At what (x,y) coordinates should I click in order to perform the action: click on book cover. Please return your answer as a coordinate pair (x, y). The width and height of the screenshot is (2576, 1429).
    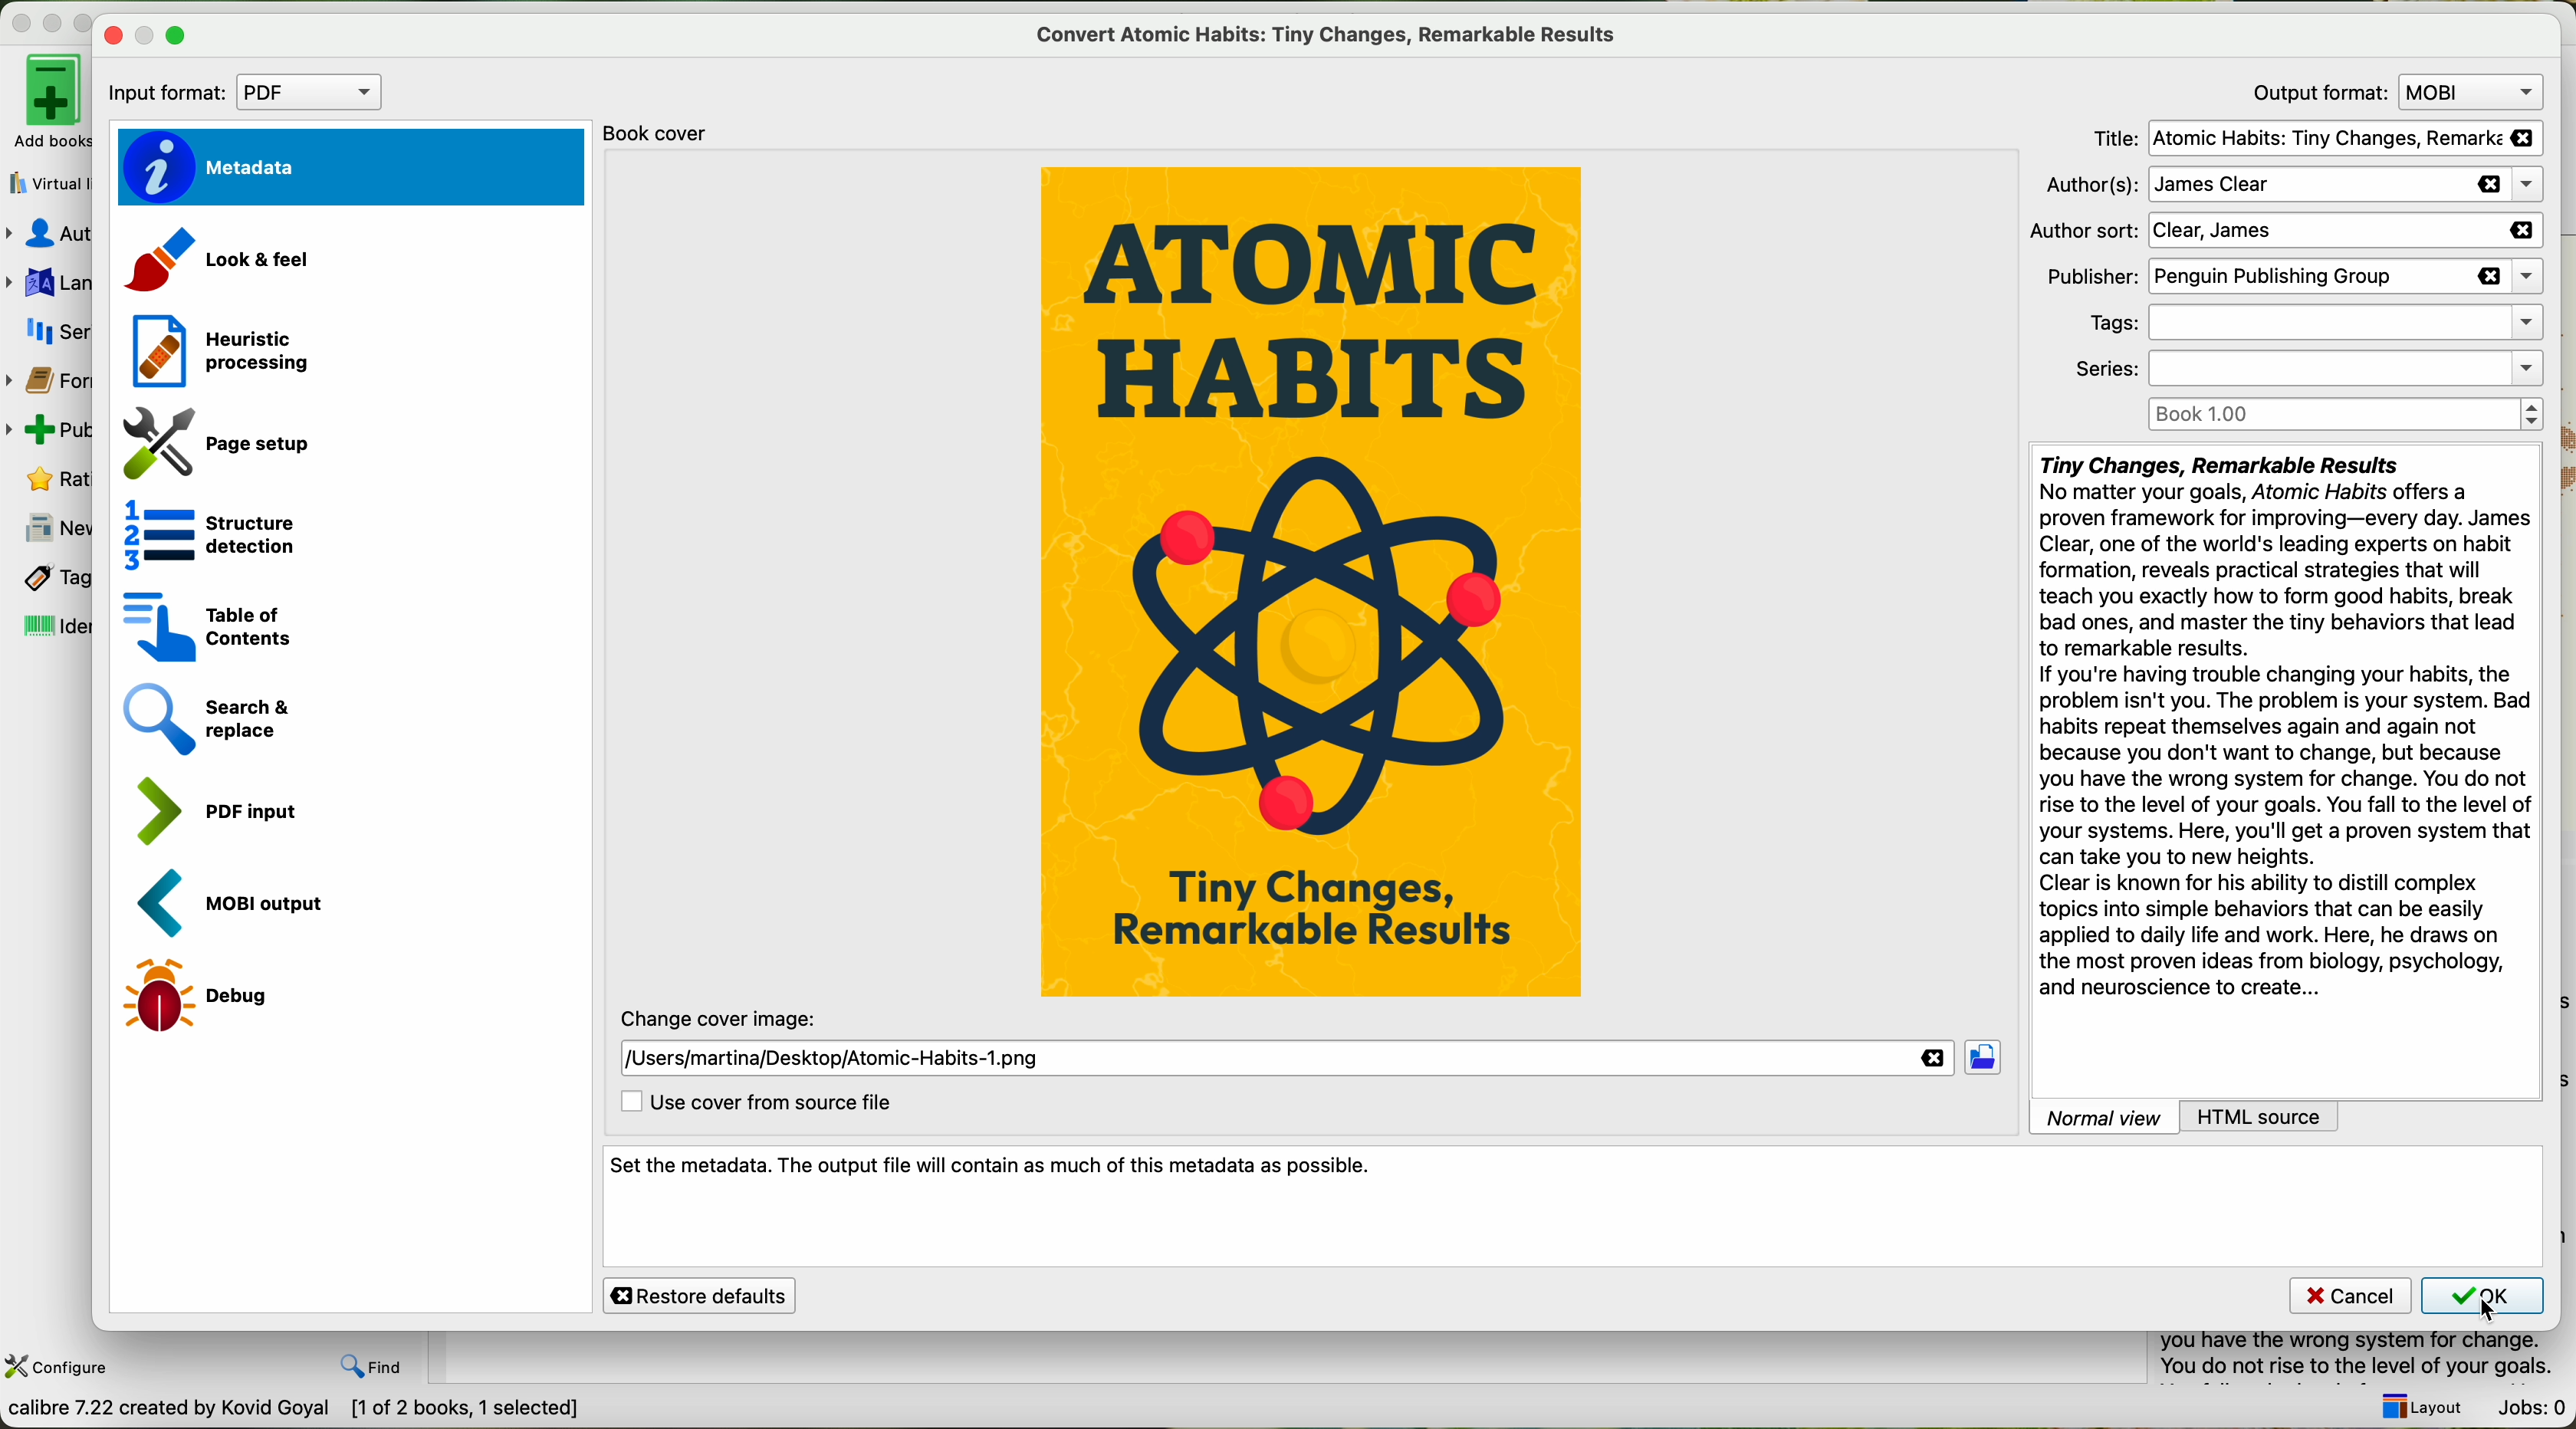
    Looking at the image, I should click on (655, 129).